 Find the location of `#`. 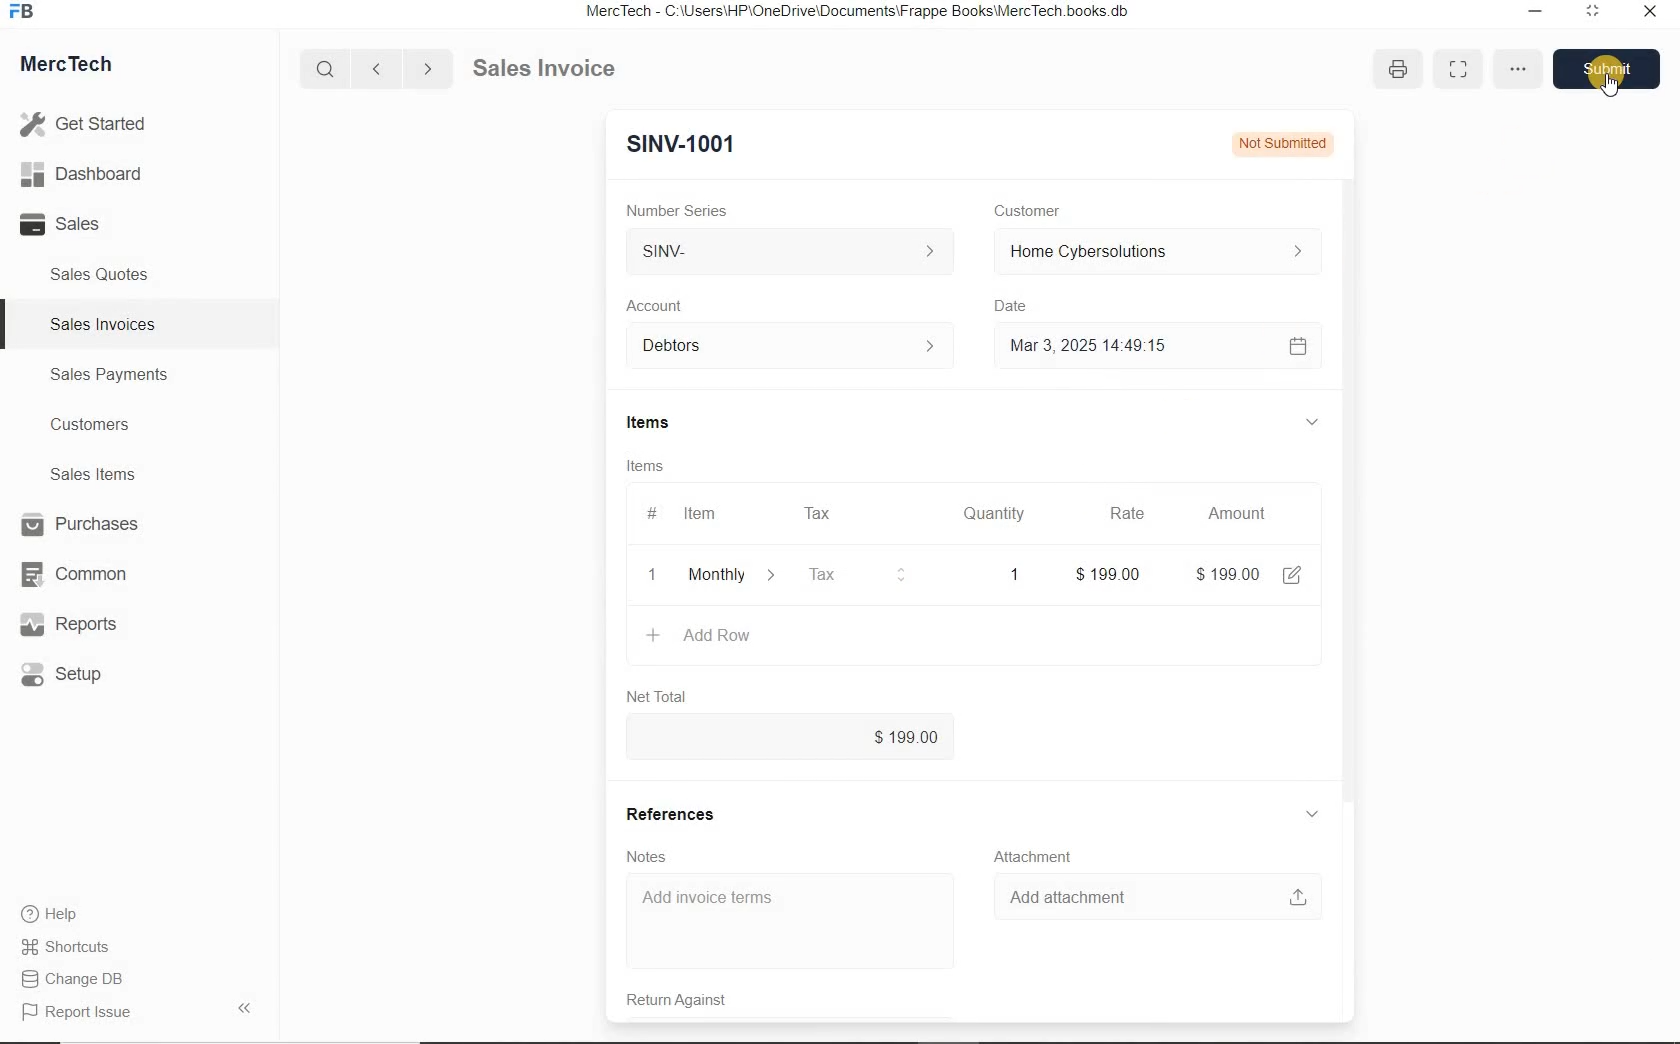

# is located at coordinates (649, 513).